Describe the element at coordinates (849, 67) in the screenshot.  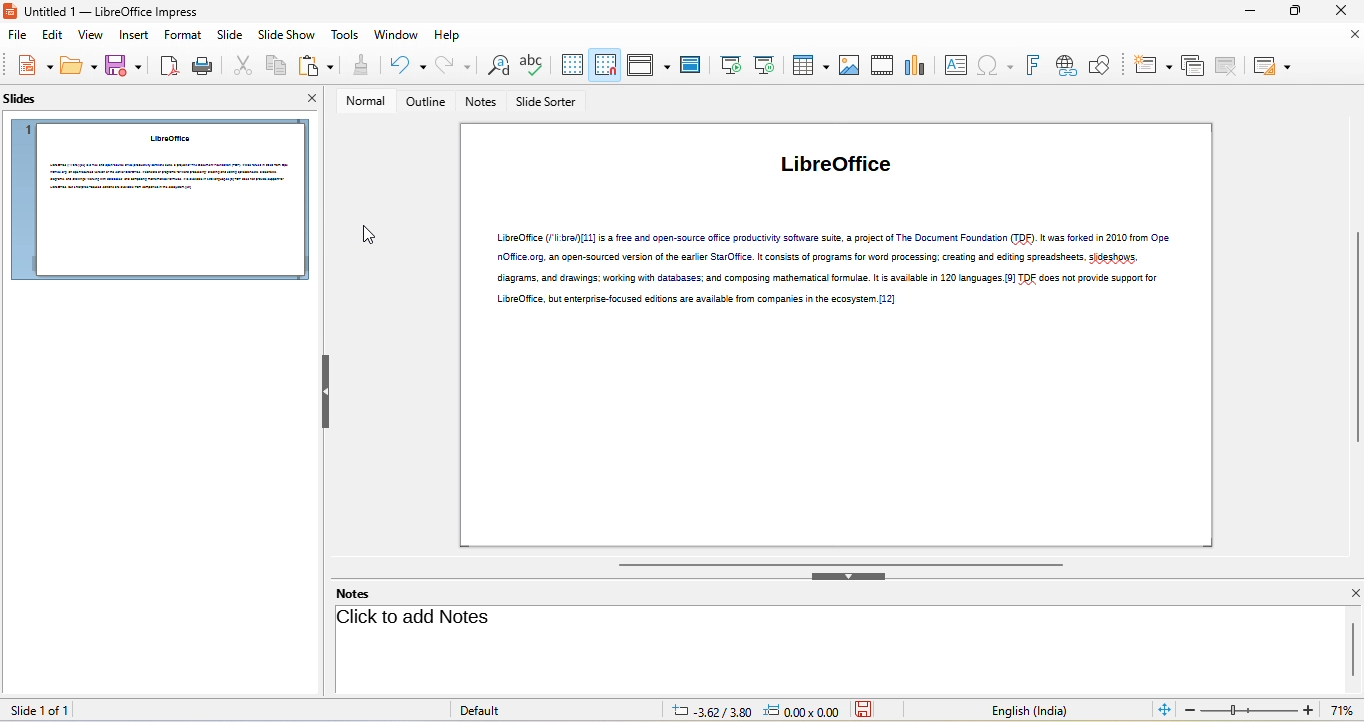
I see `image` at that location.